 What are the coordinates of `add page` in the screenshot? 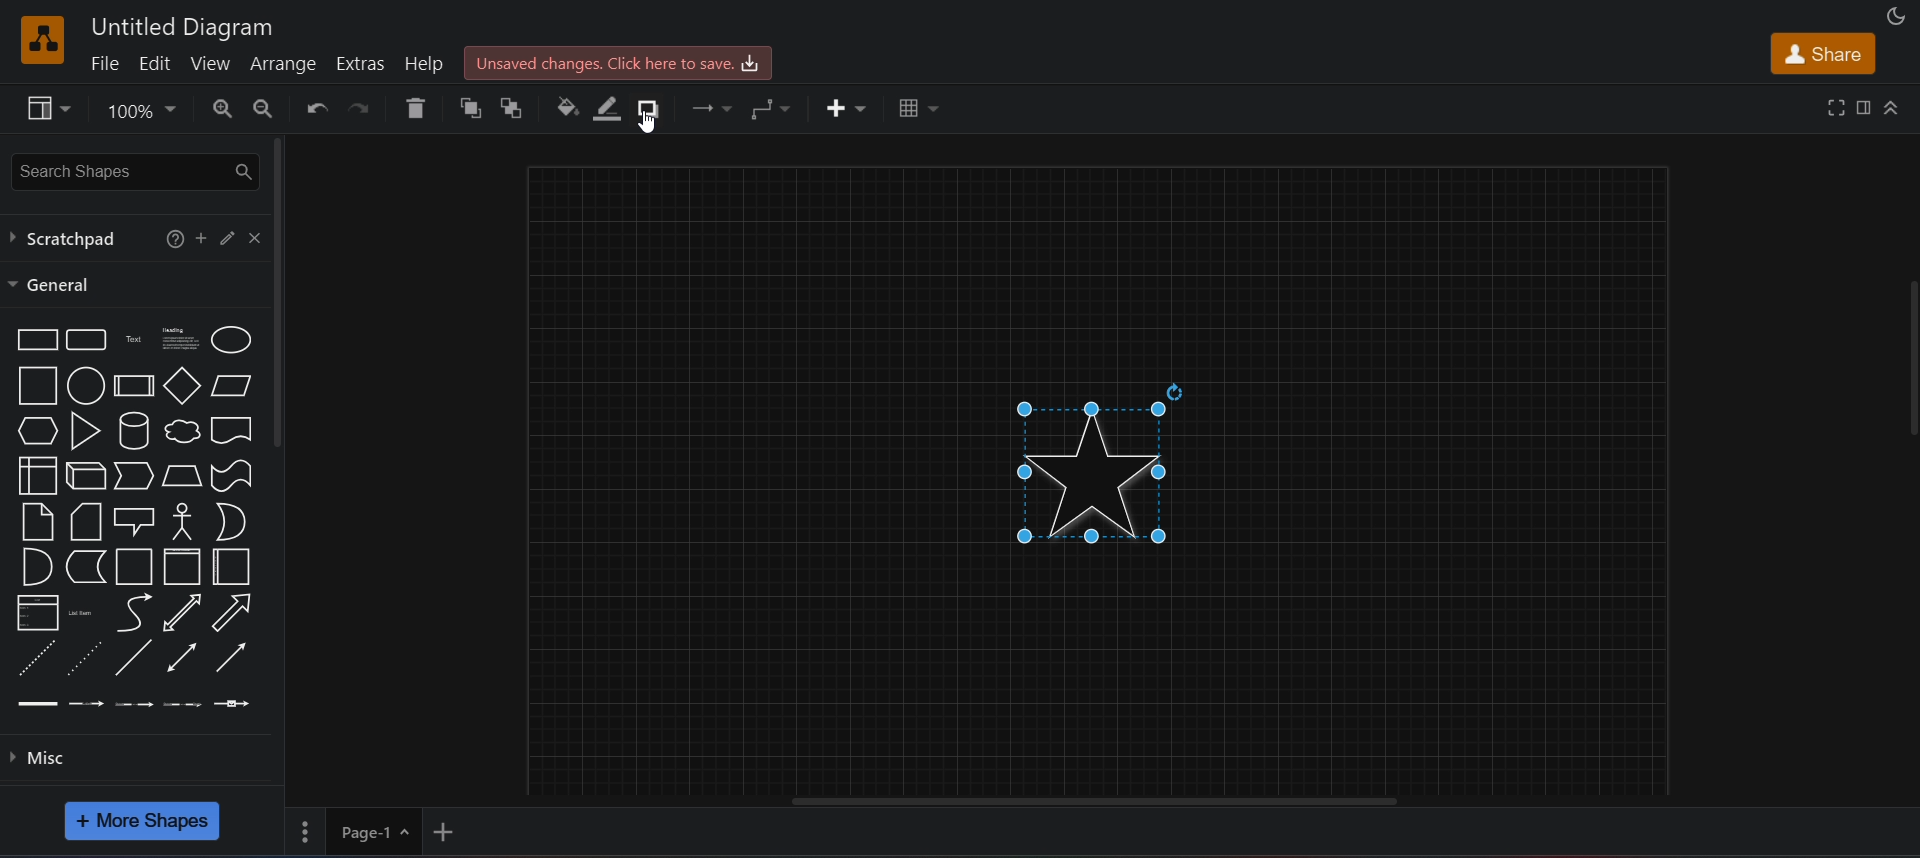 It's located at (453, 830).